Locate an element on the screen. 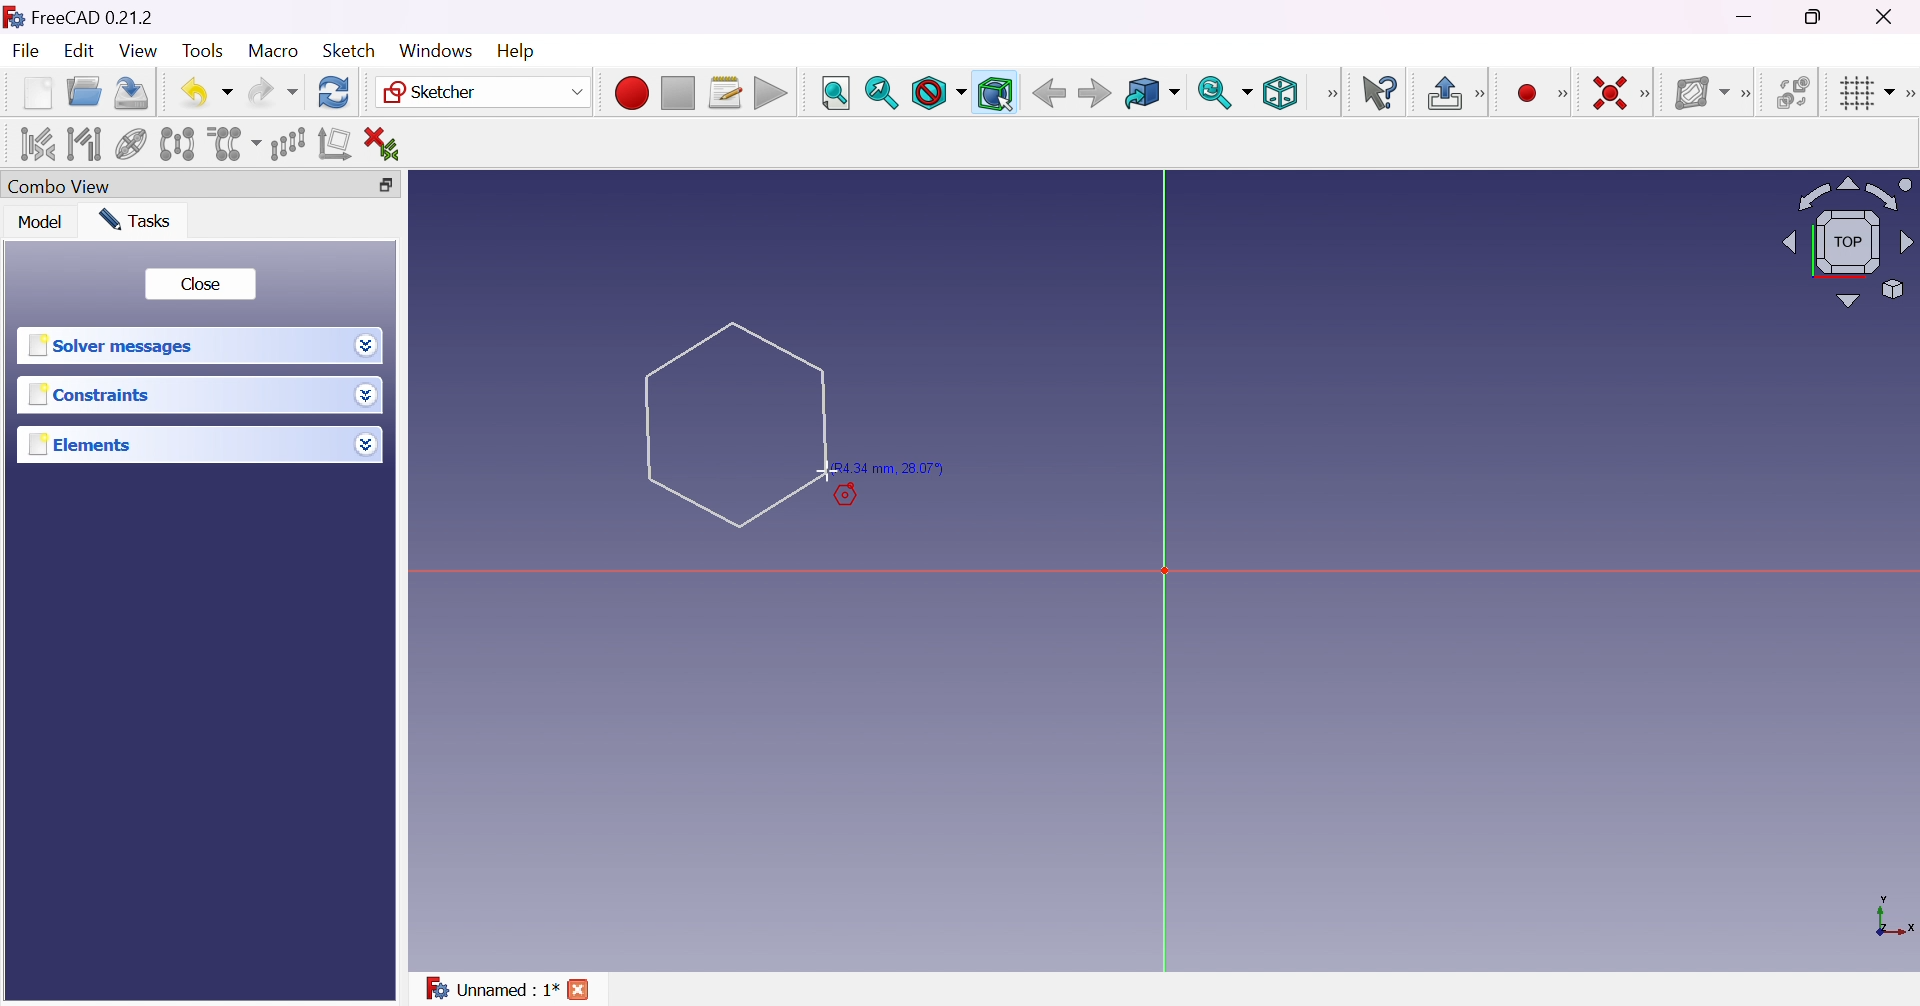  [Sketcher geometries]] is located at coordinates (1562, 94).